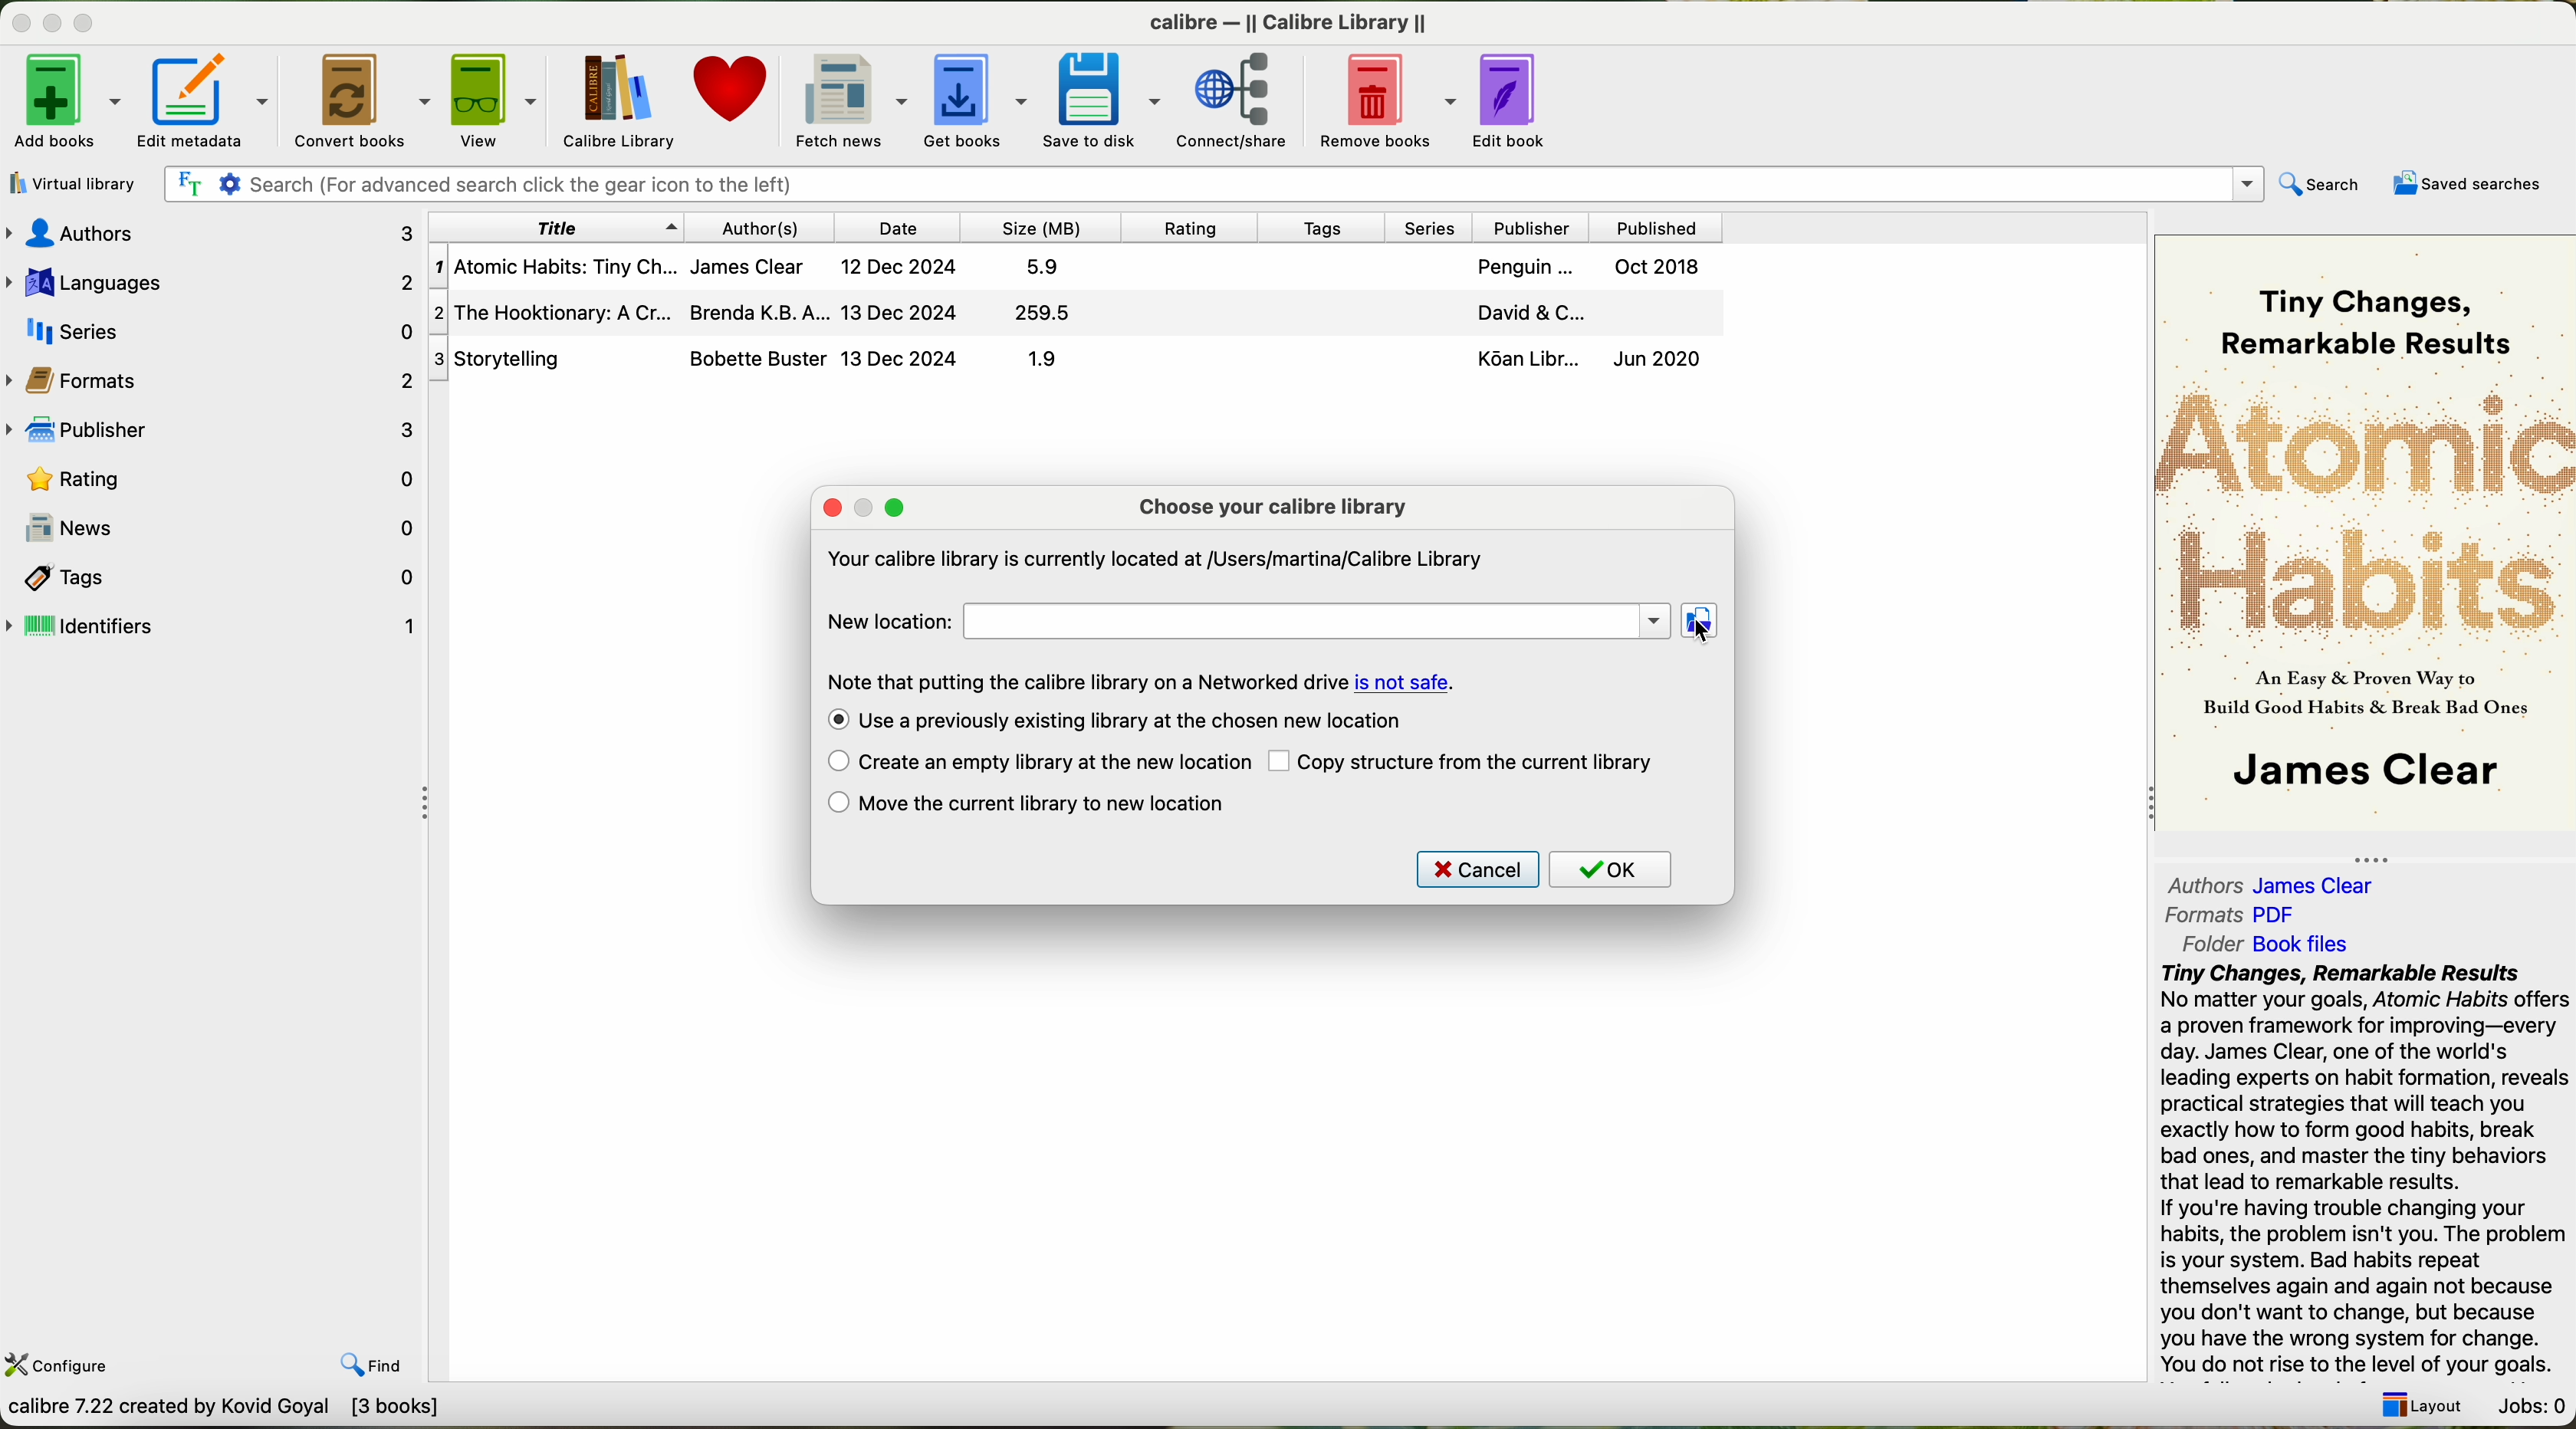 This screenshot has height=1429, width=2576. What do you see at coordinates (885, 621) in the screenshot?
I see `New location:` at bounding box center [885, 621].